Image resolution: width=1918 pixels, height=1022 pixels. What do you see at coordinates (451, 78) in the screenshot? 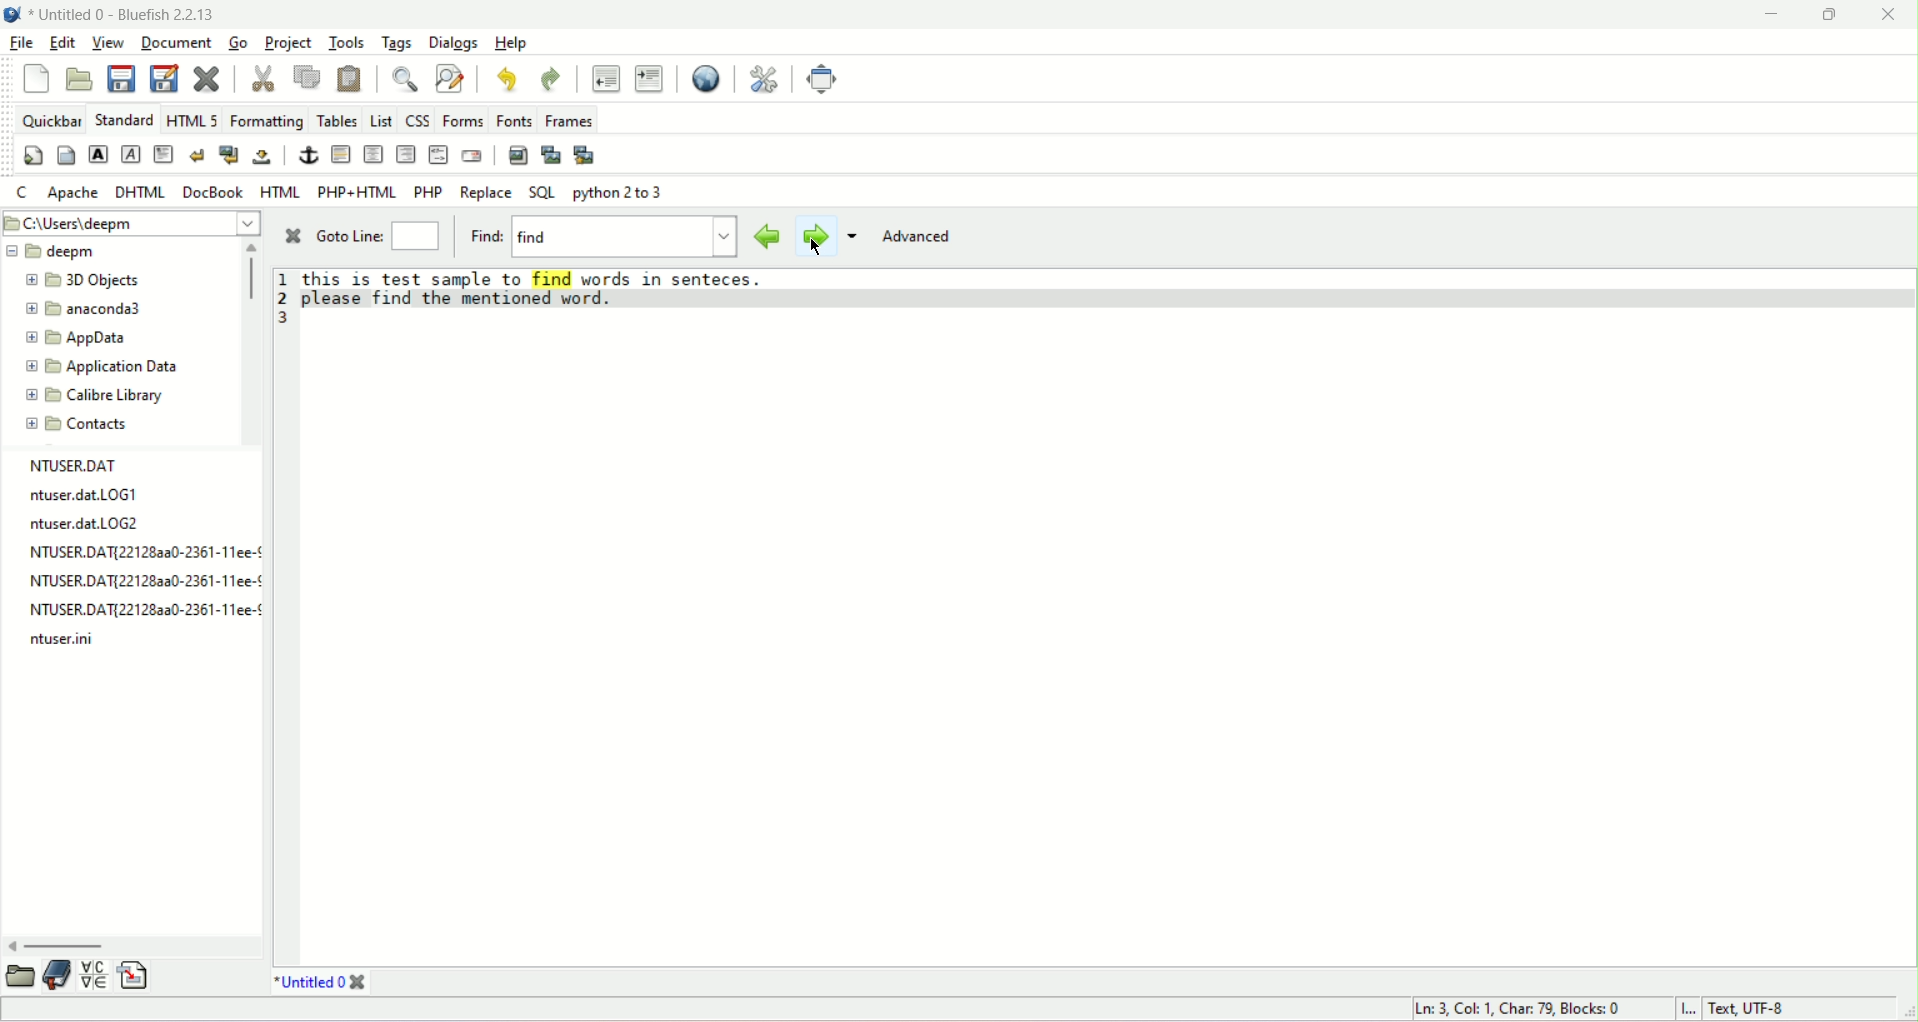
I see `advanced find and replace` at bounding box center [451, 78].